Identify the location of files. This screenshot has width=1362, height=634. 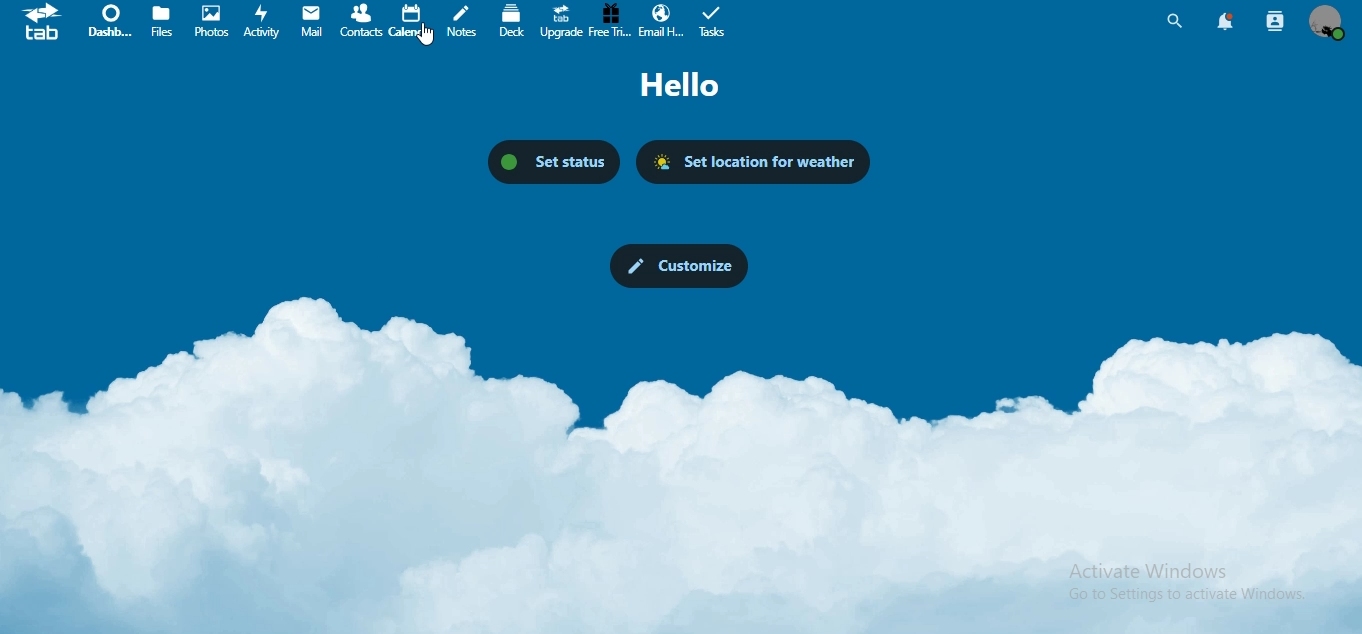
(164, 22).